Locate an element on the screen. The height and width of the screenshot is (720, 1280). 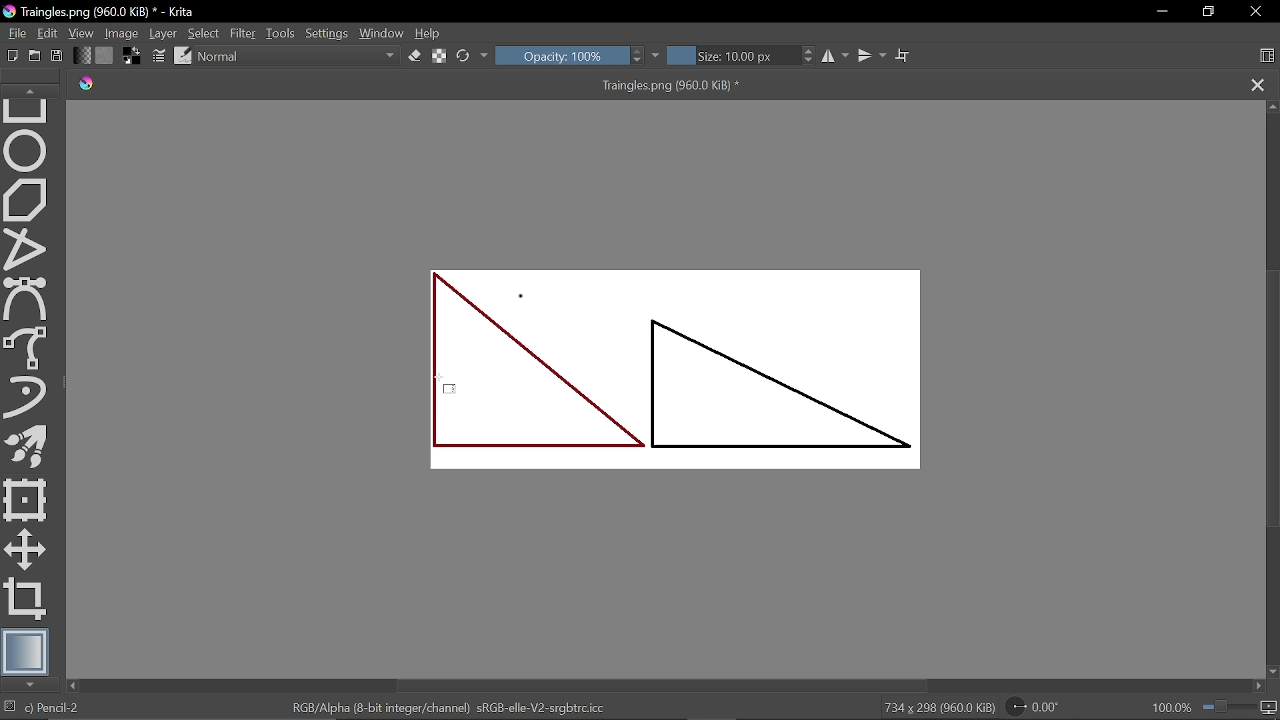
Transform a layer tool is located at coordinates (26, 500).